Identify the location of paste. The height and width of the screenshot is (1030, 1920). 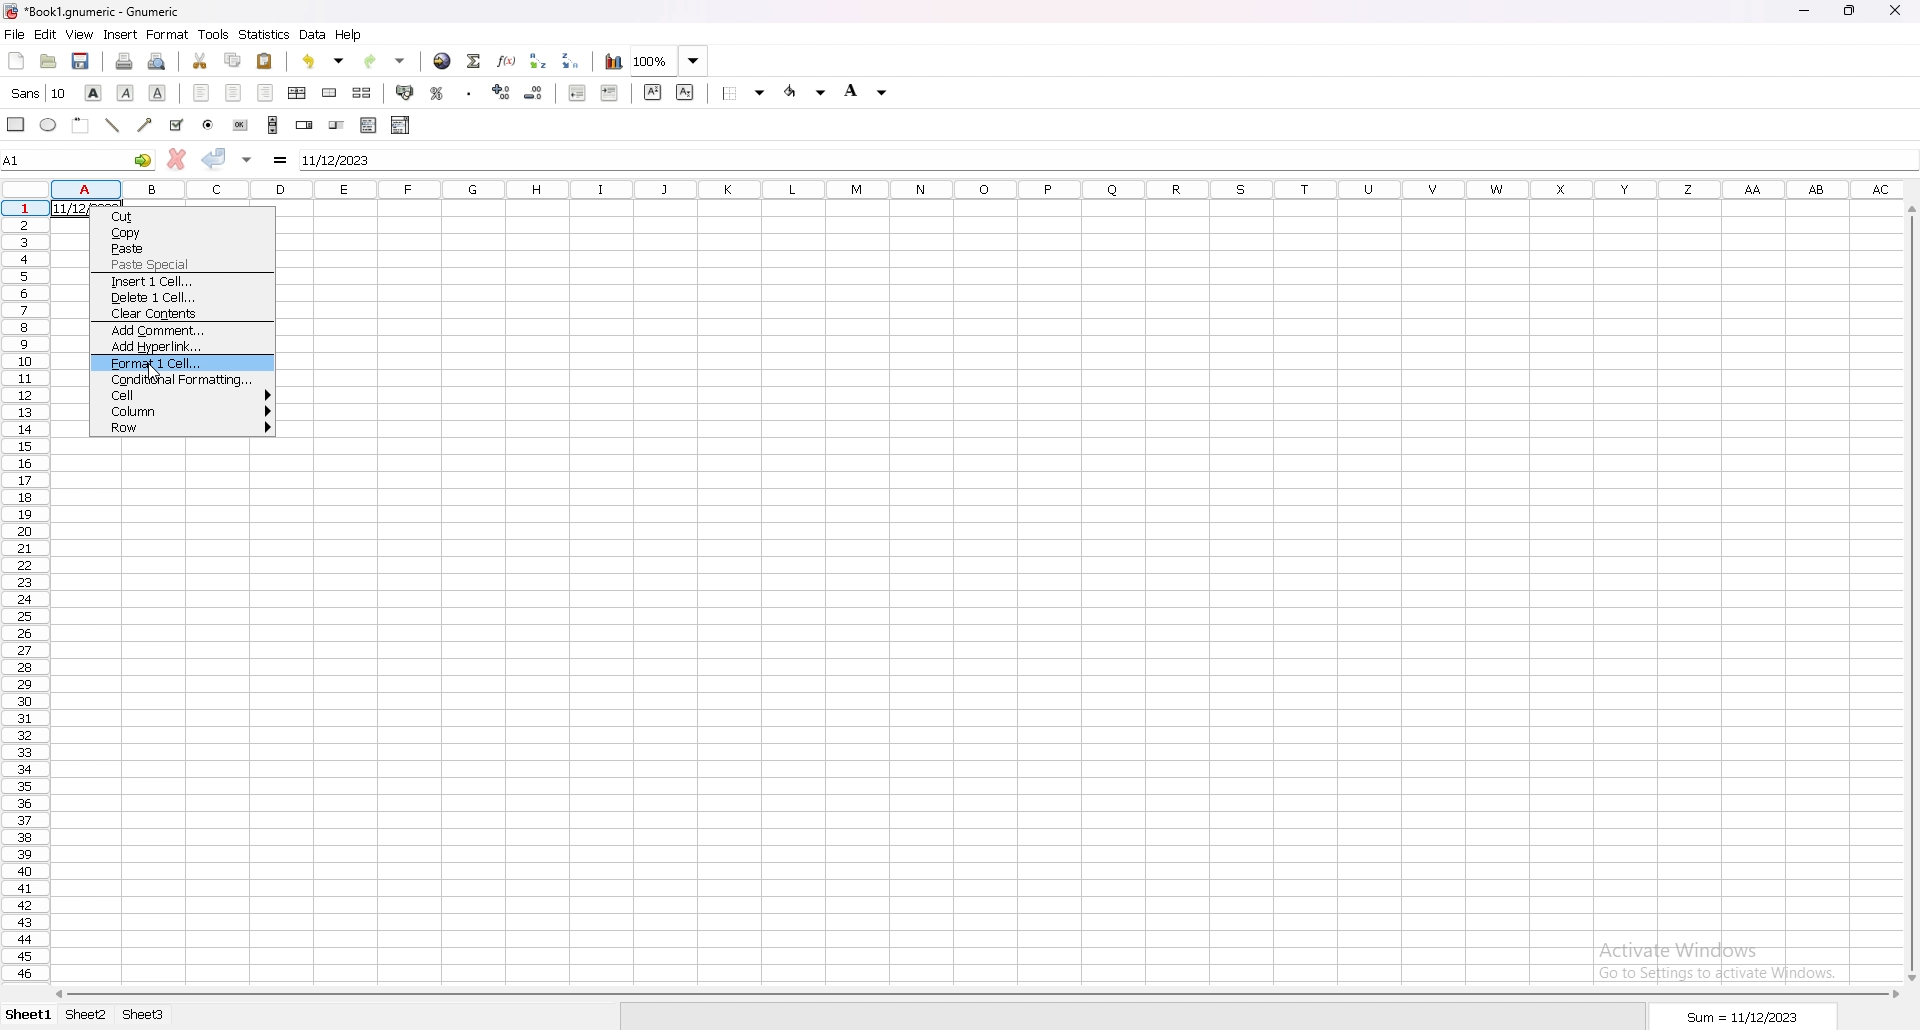
(263, 62).